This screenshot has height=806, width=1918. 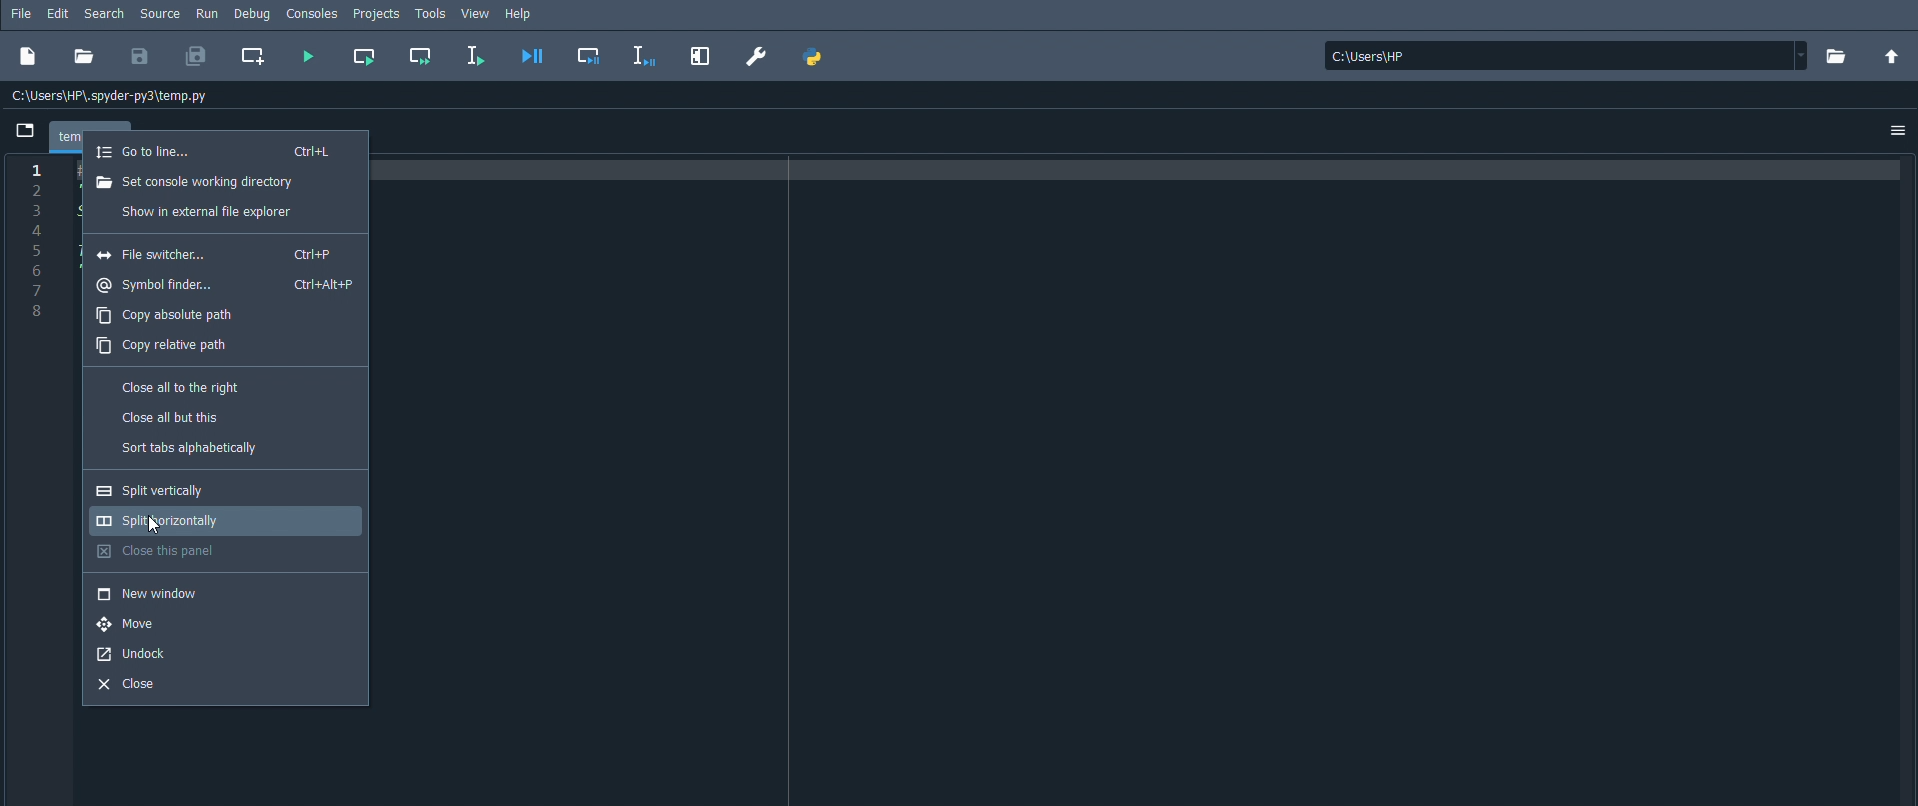 What do you see at coordinates (704, 57) in the screenshot?
I see `Maximize current pane` at bounding box center [704, 57].